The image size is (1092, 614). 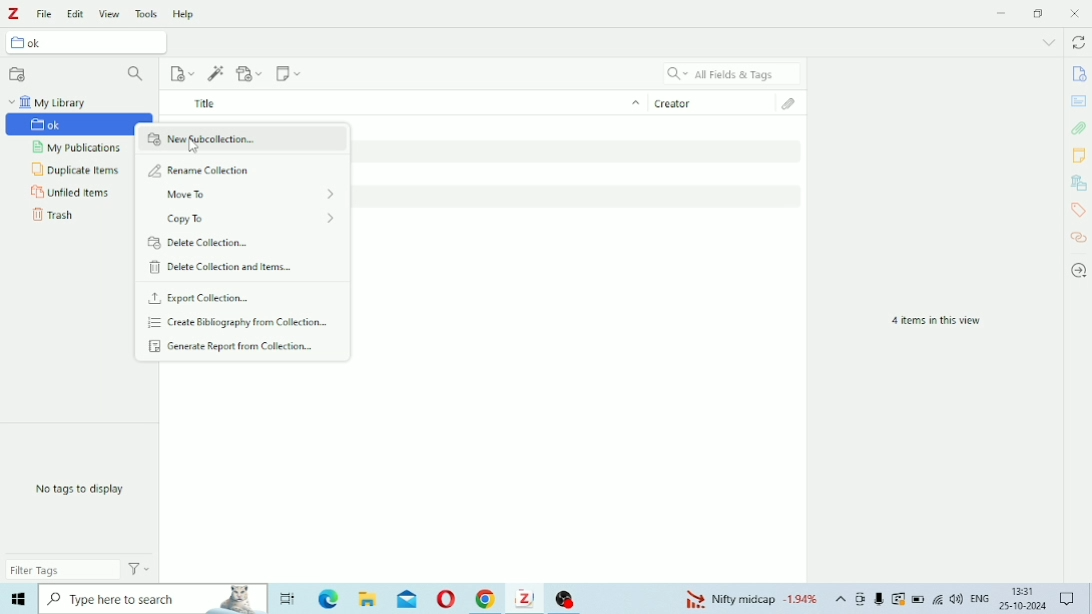 I want to click on ok, so click(x=87, y=41).